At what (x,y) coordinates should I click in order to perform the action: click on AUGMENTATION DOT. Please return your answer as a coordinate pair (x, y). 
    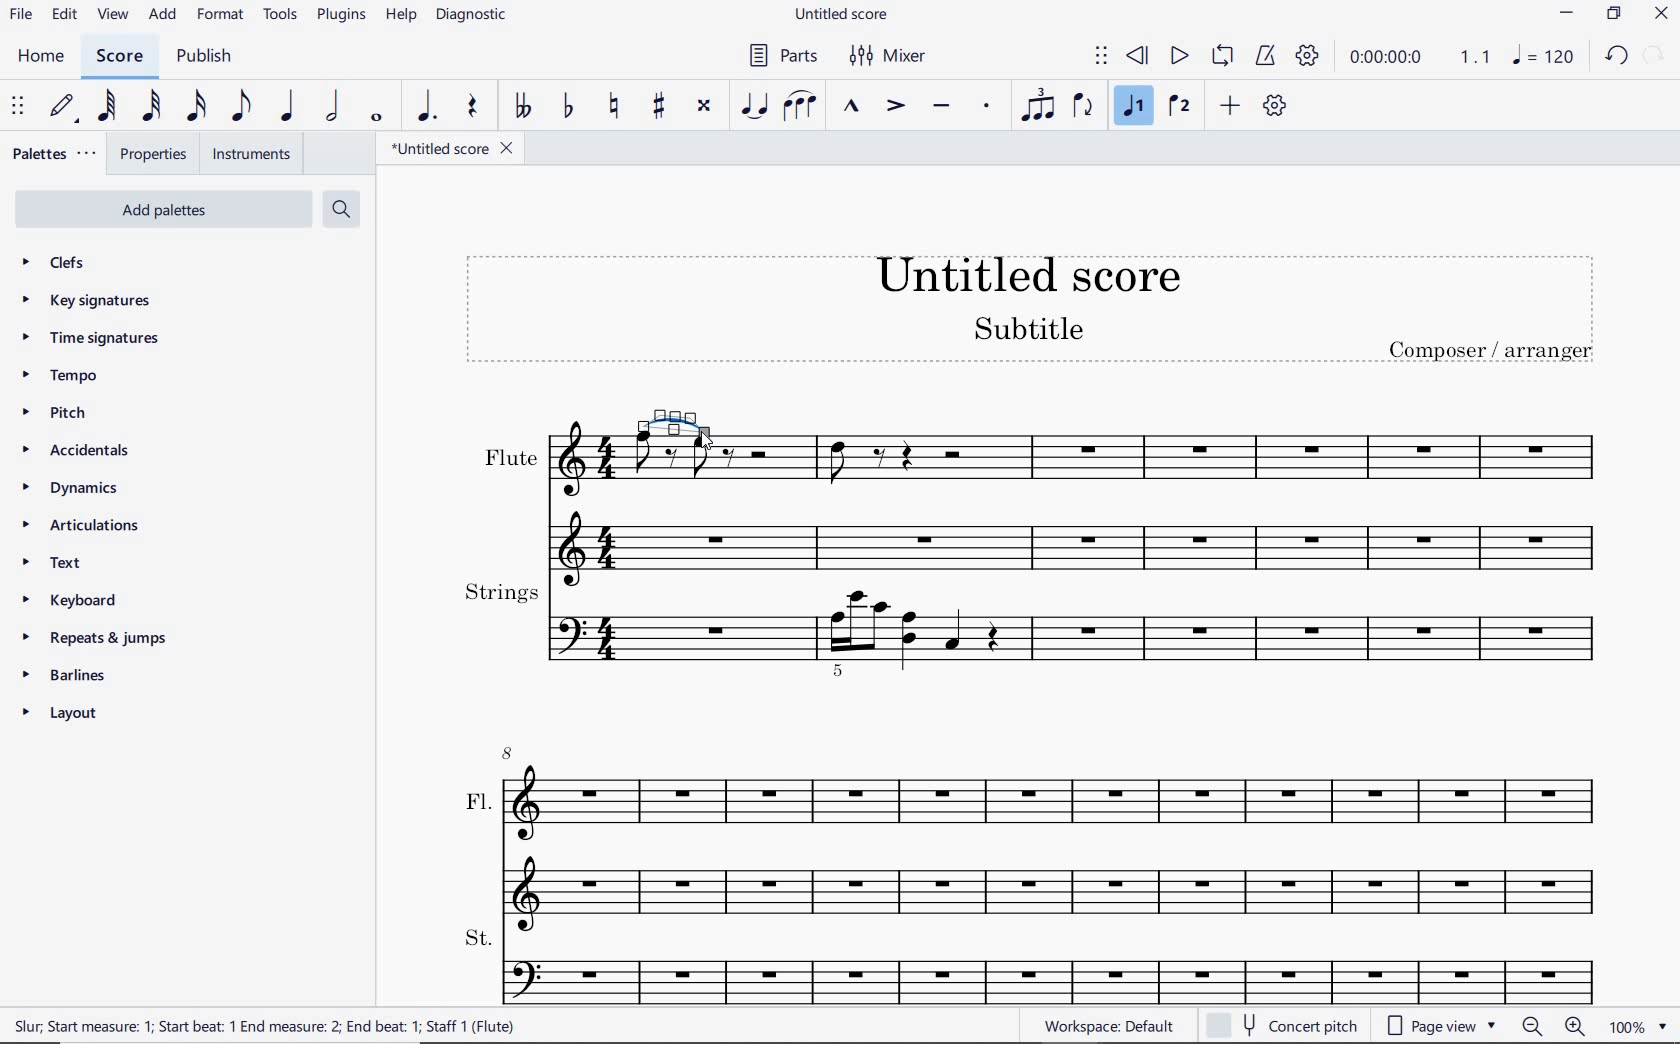
    Looking at the image, I should click on (427, 107).